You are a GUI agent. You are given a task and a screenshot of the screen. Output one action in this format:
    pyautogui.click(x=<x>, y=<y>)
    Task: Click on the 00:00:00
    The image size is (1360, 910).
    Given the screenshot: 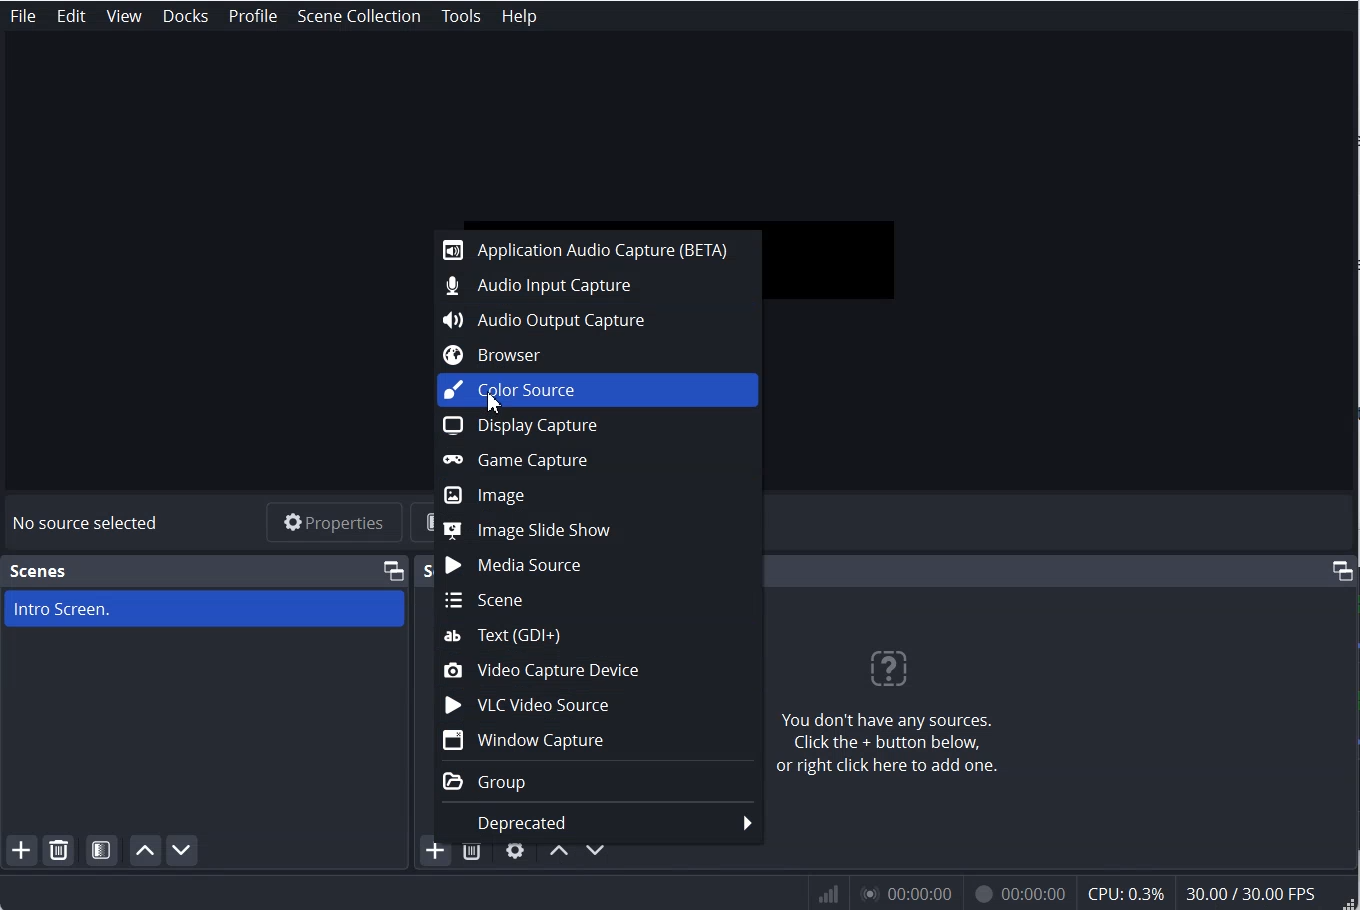 What is the action you would take?
    pyautogui.click(x=1016, y=896)
    